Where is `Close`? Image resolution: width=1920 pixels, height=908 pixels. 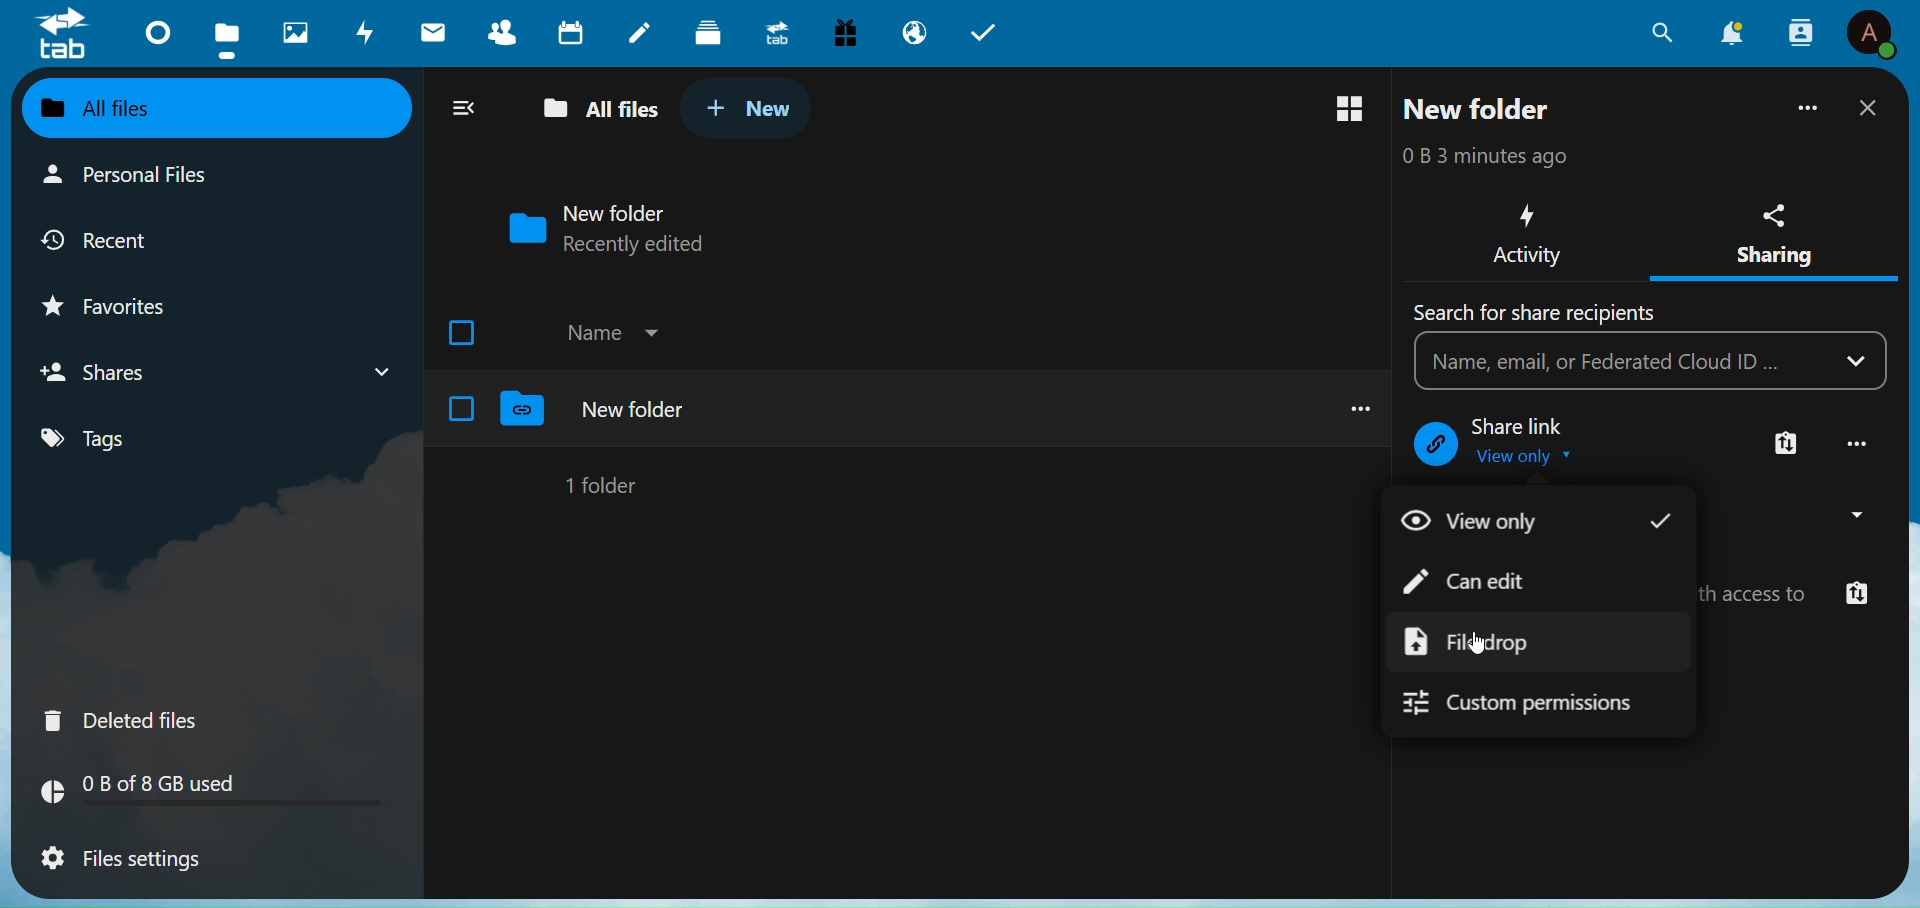
Close is located at coordinates (1867, 109).